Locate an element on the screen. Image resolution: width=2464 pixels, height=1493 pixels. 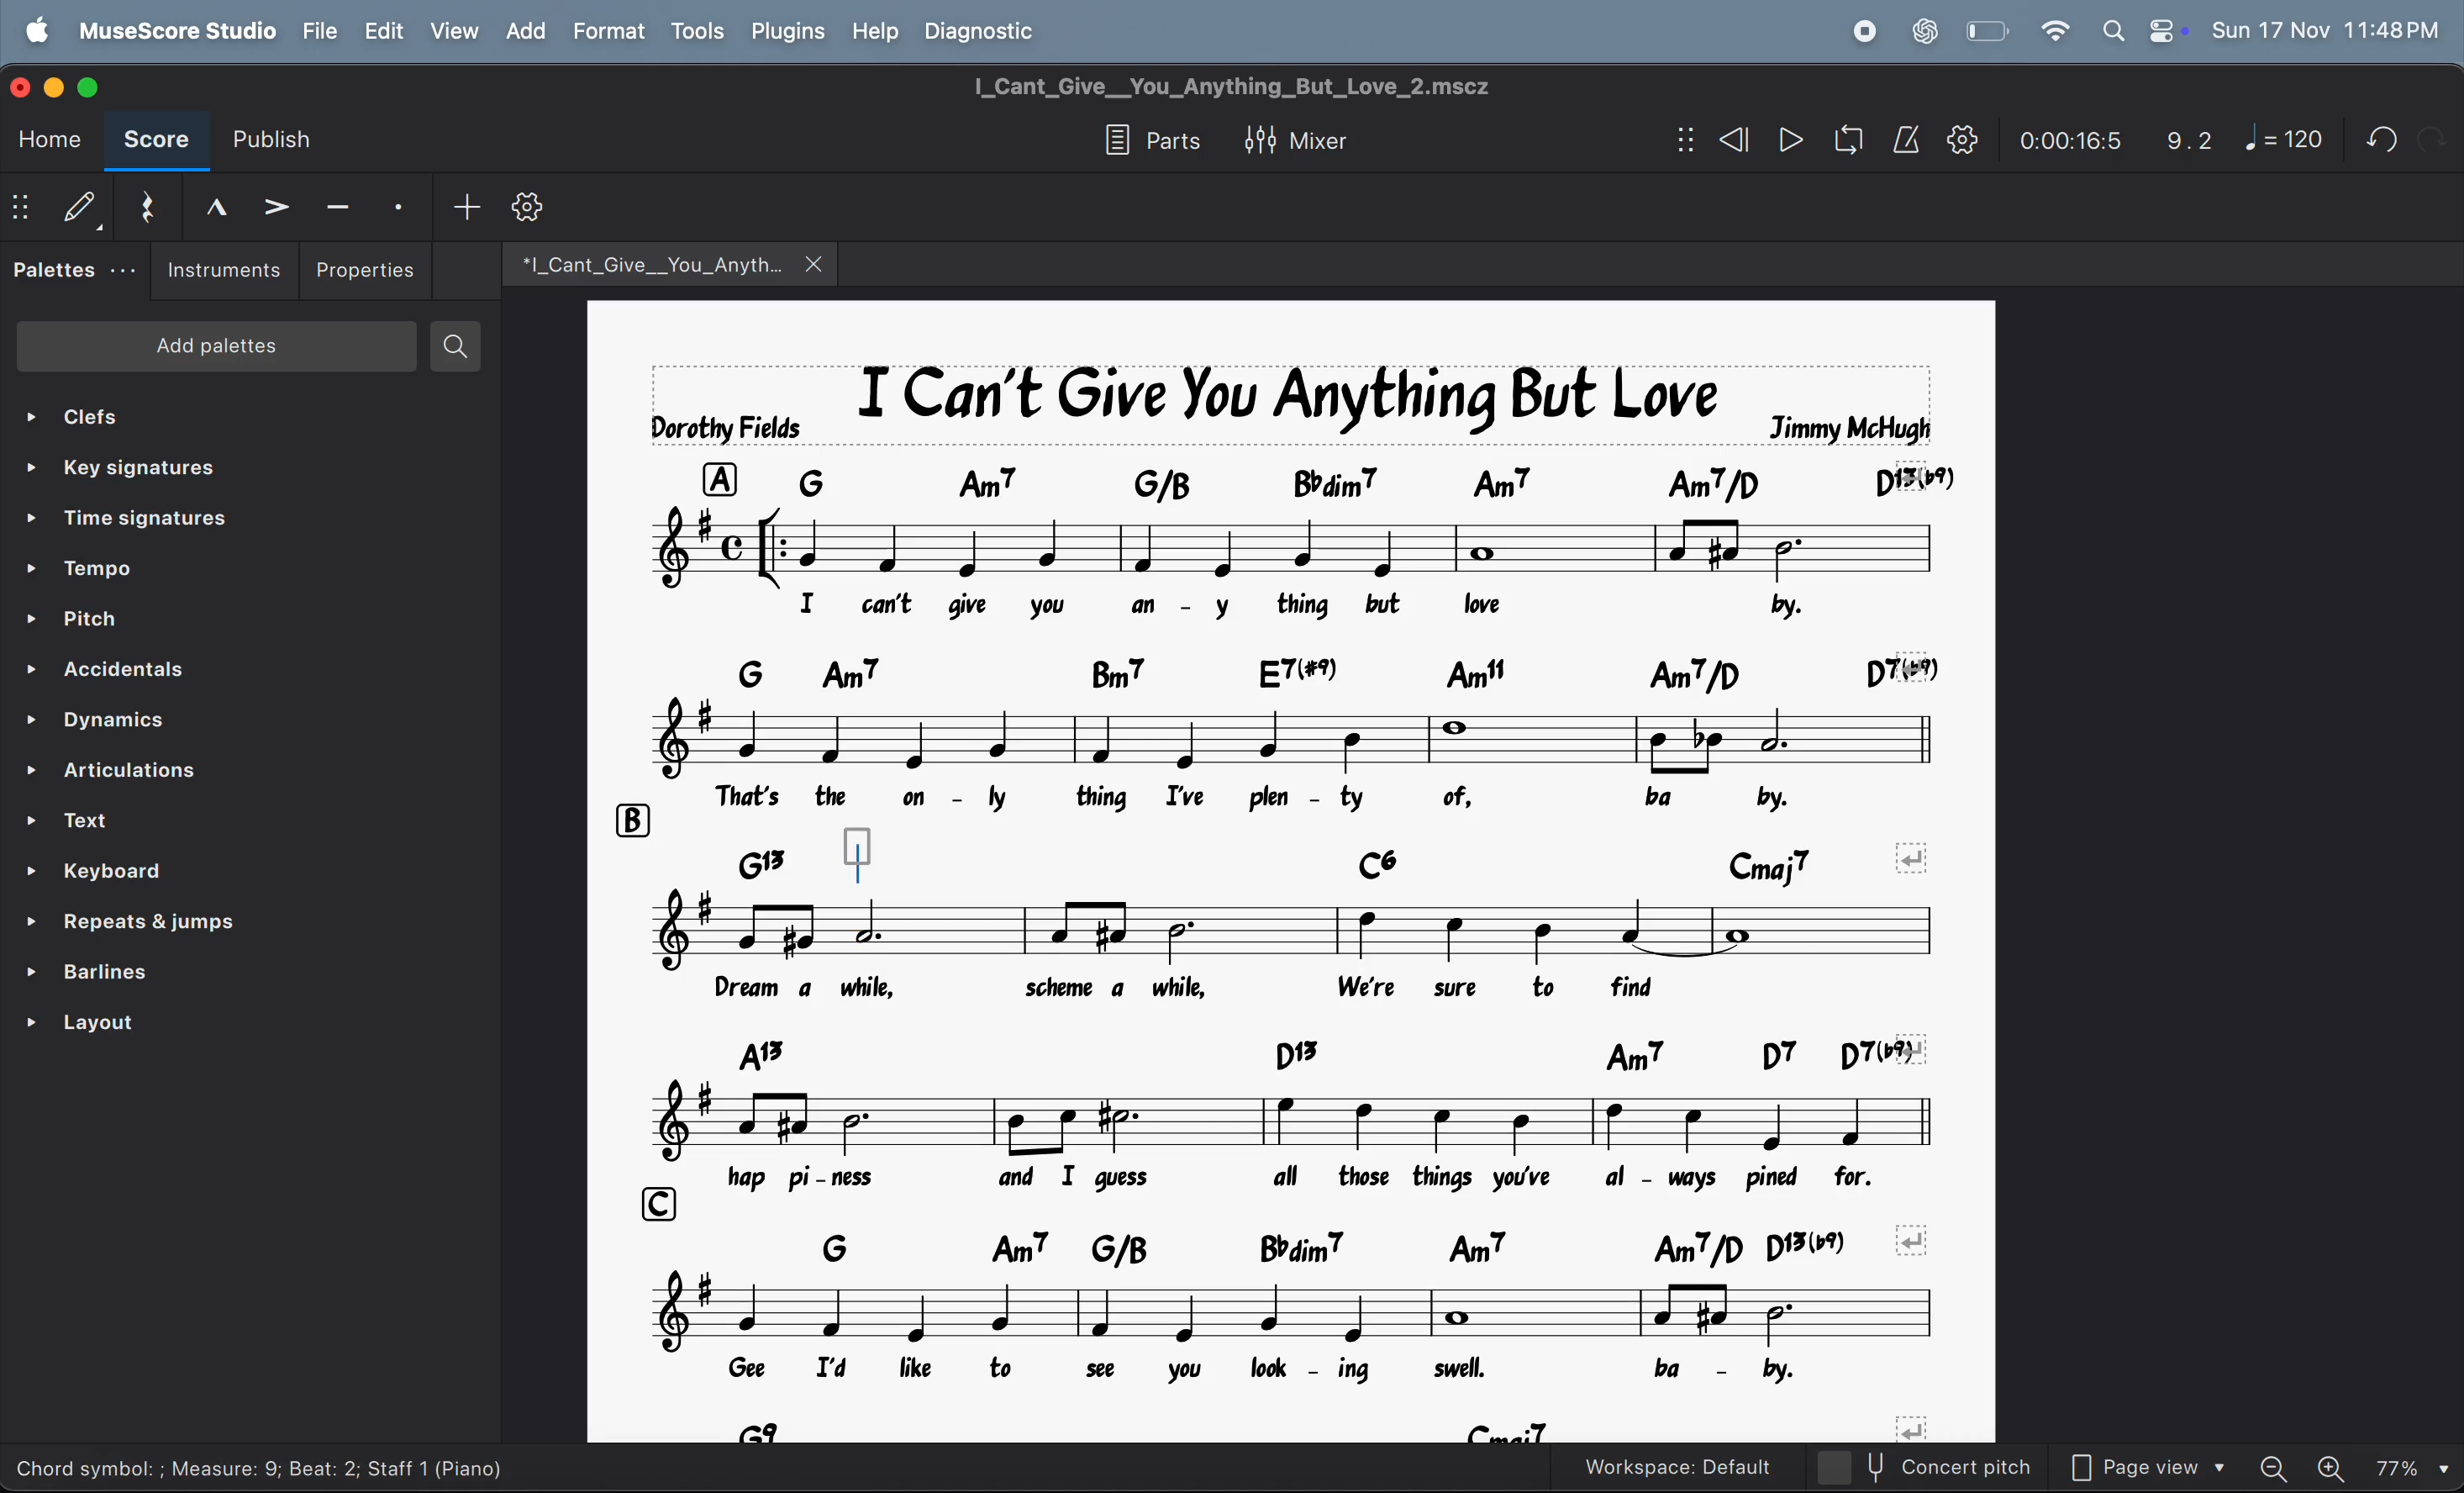
music files is located at coordinates (669, 263).